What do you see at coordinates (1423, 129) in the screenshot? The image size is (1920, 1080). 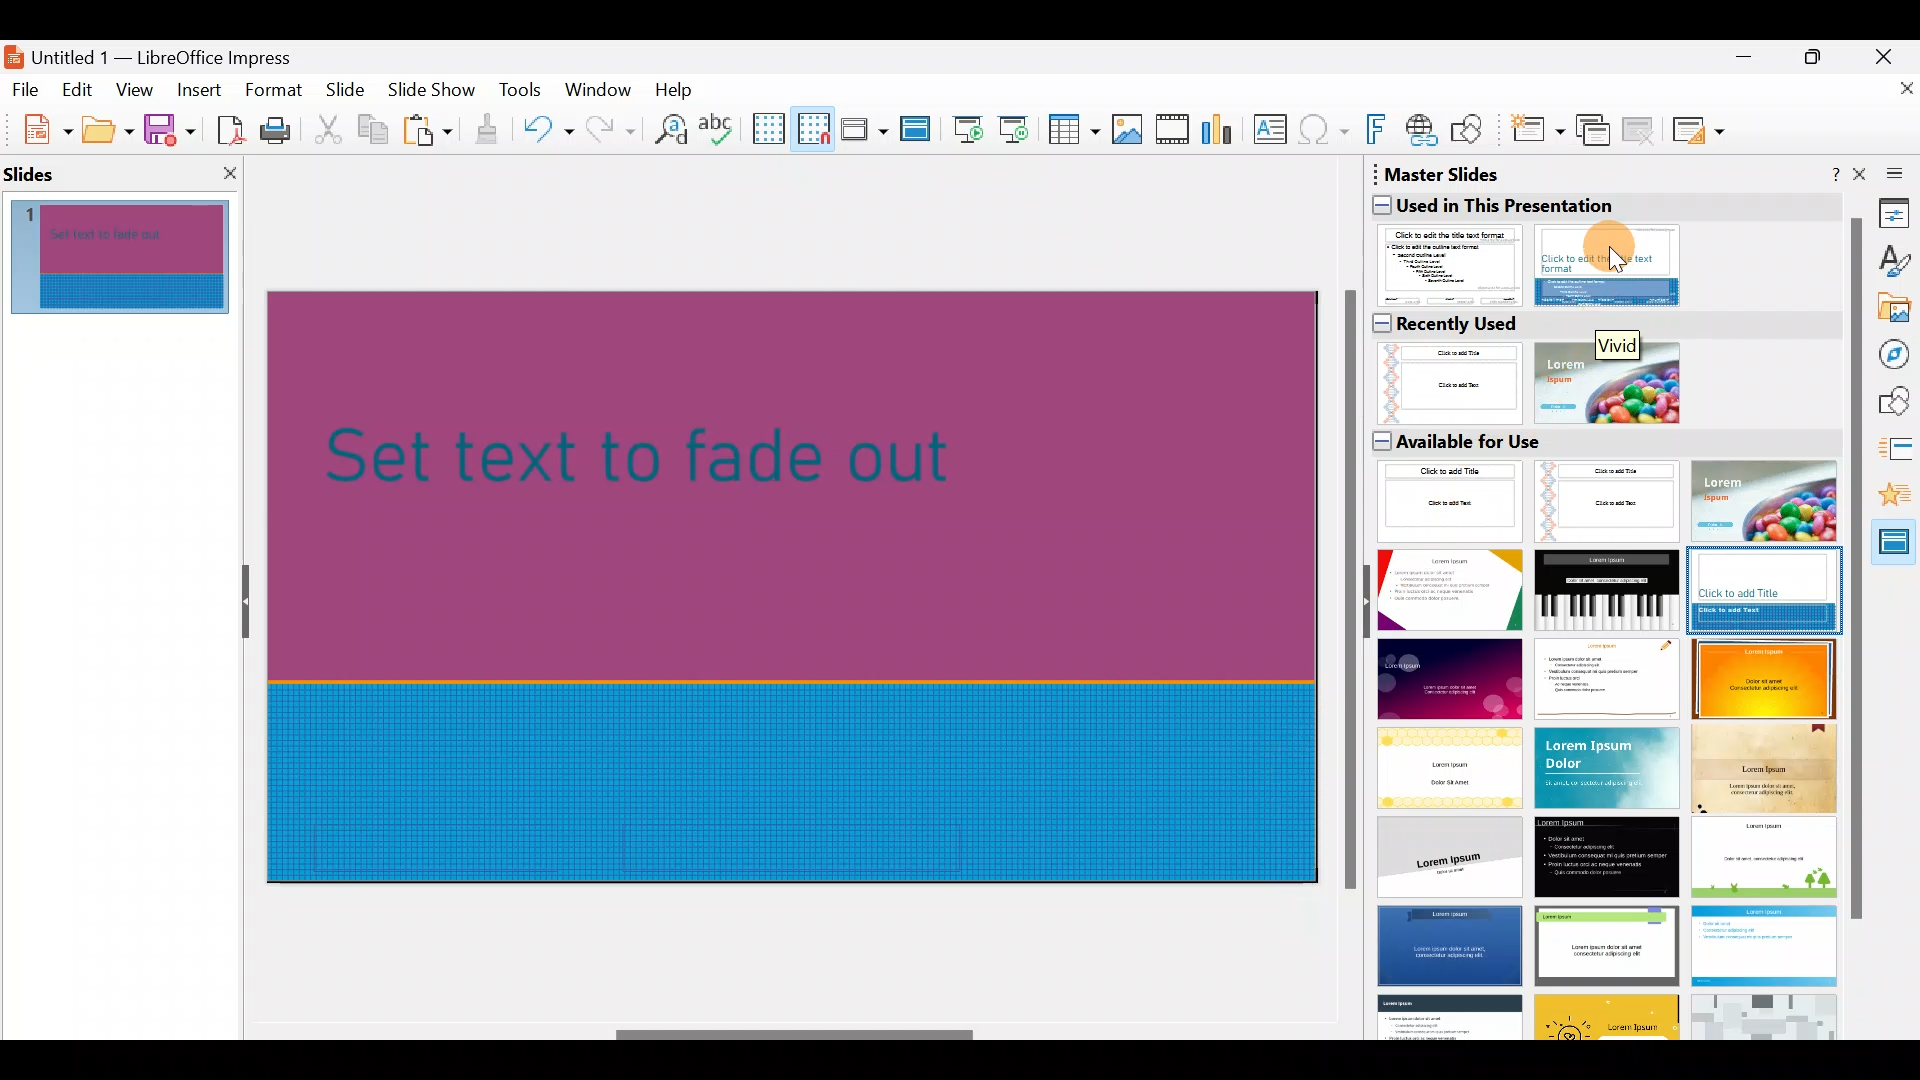 I see `Insert hyperlink` at bounding box center [1423, 129].